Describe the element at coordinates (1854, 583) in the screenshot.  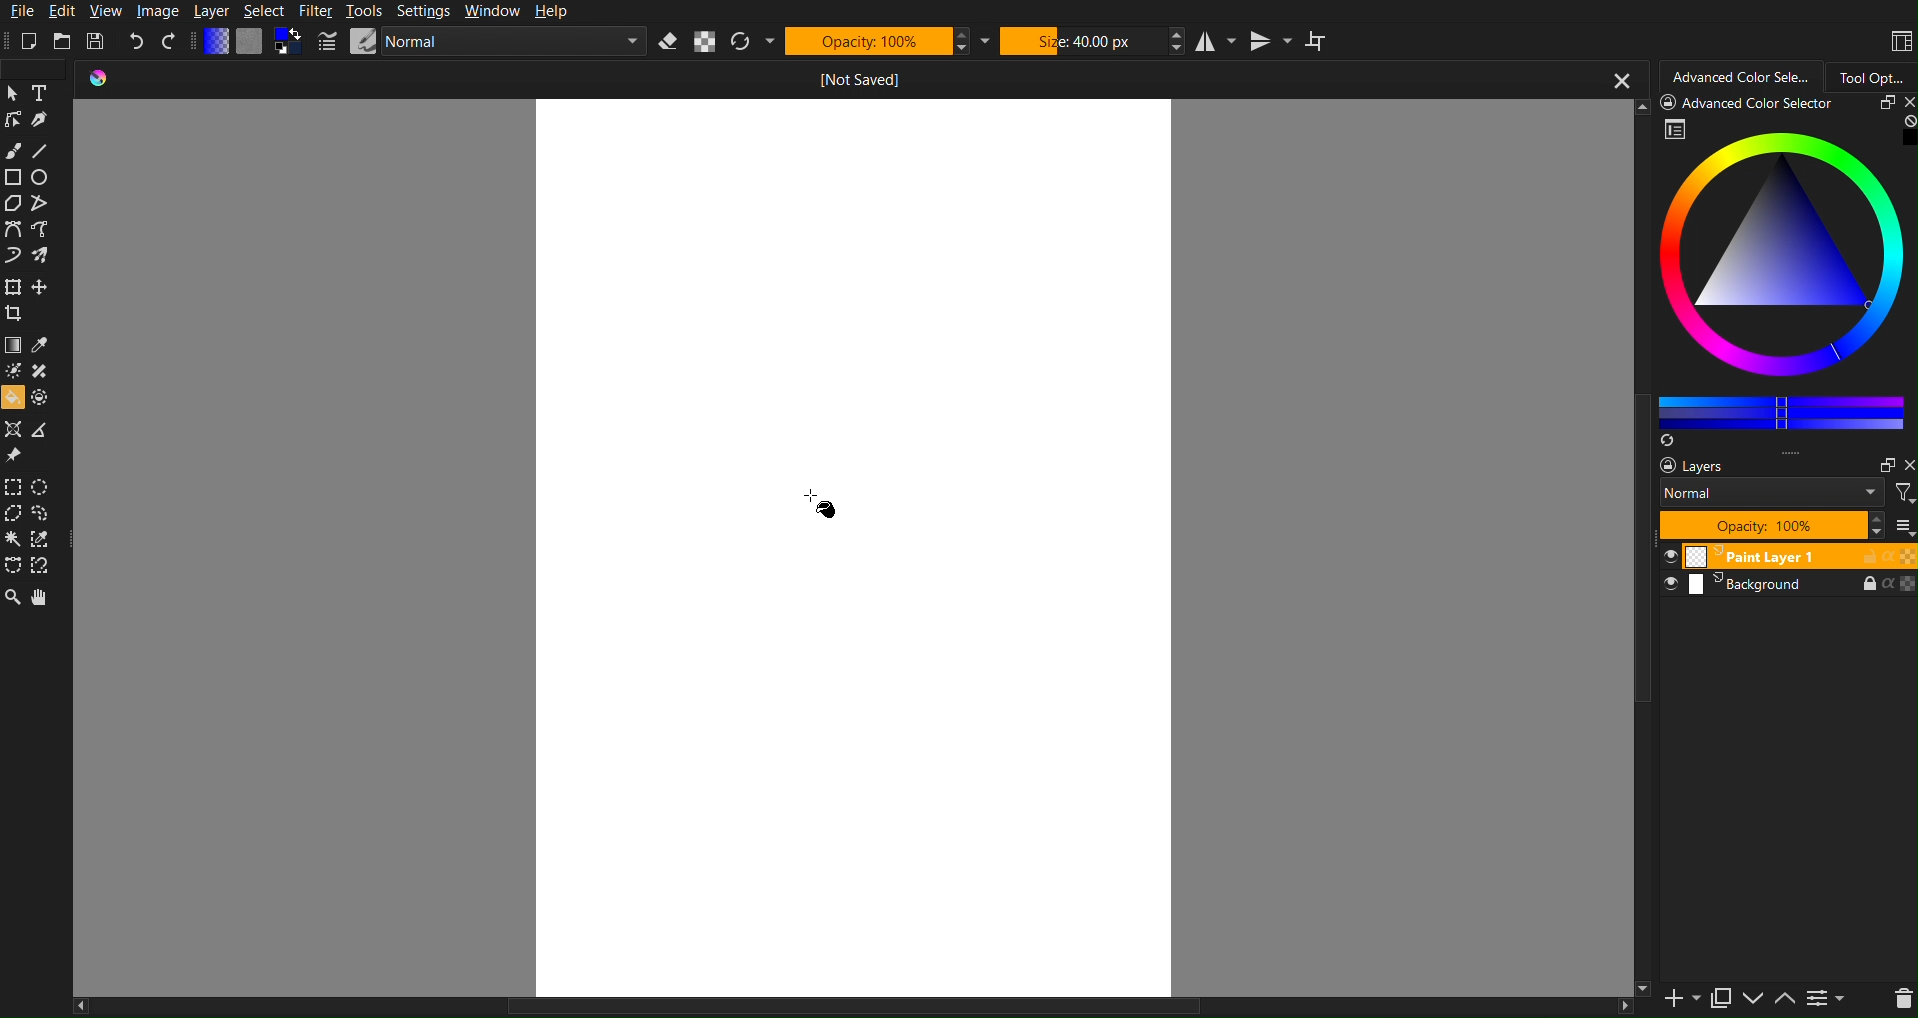
I see `lock` at that location.